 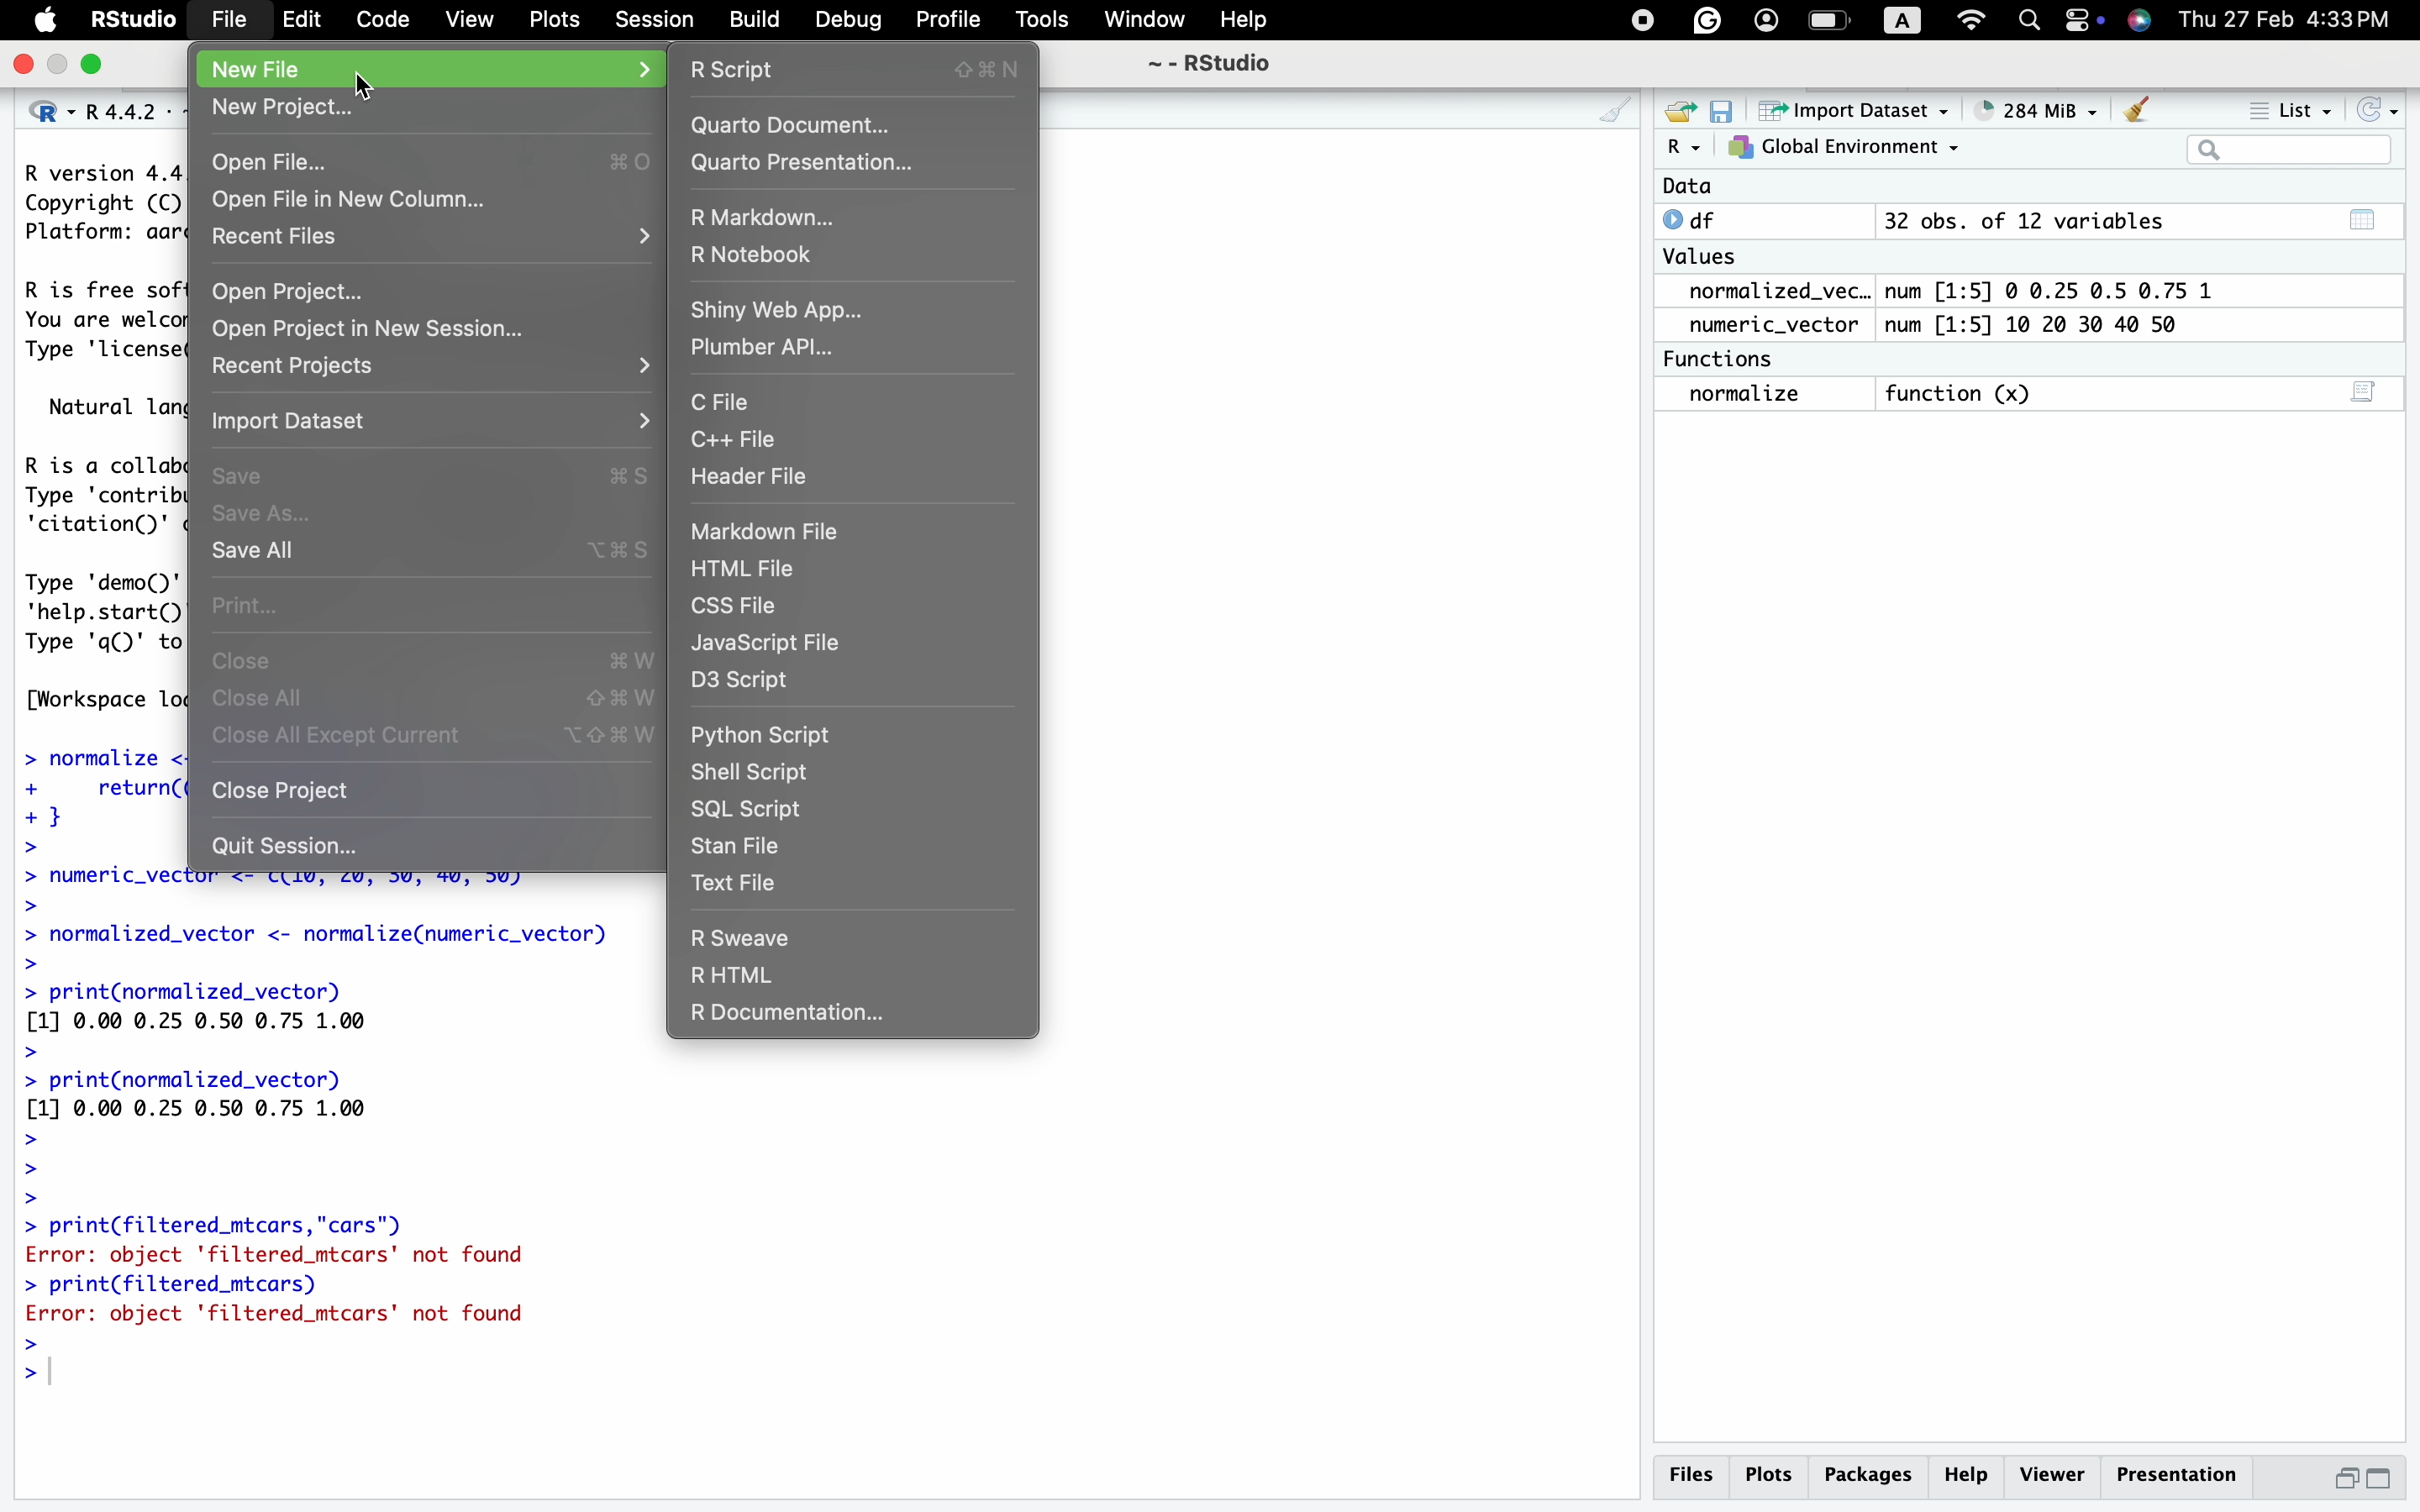 What do you see at coordinates (773, 646) in the screenshot?
I see `JavaScript File` at bounding box center [773, 646].